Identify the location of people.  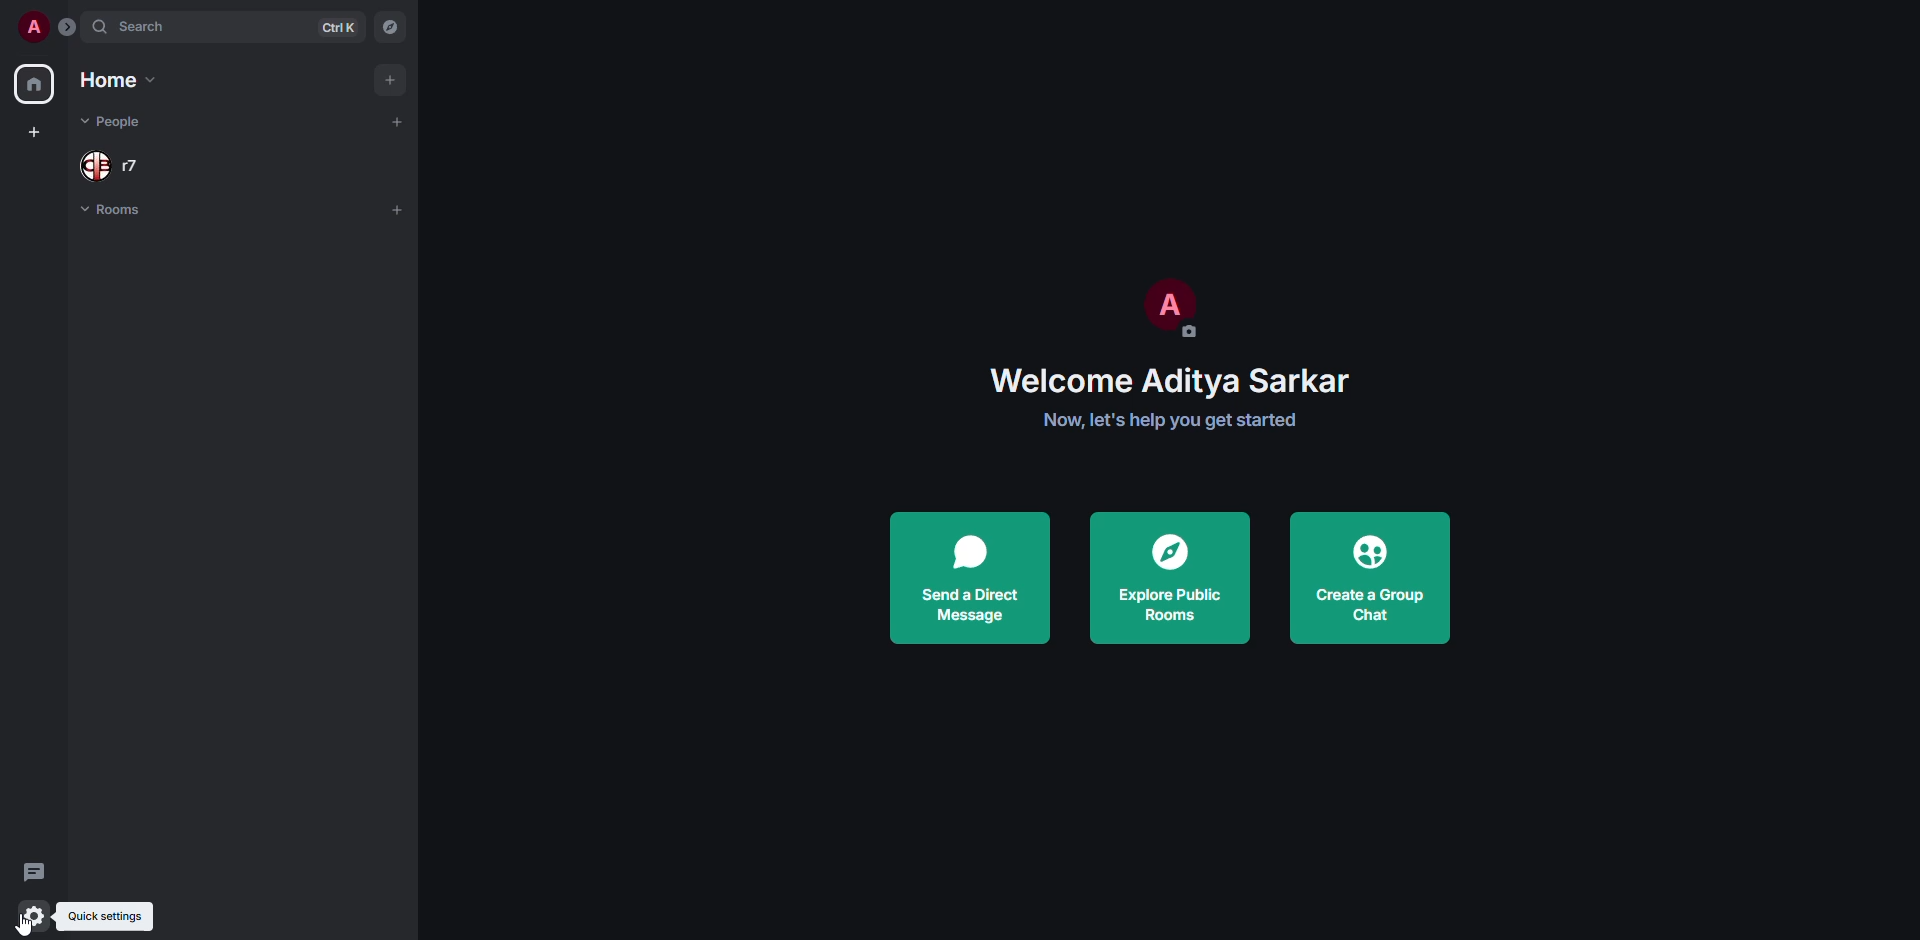
(122, 120).